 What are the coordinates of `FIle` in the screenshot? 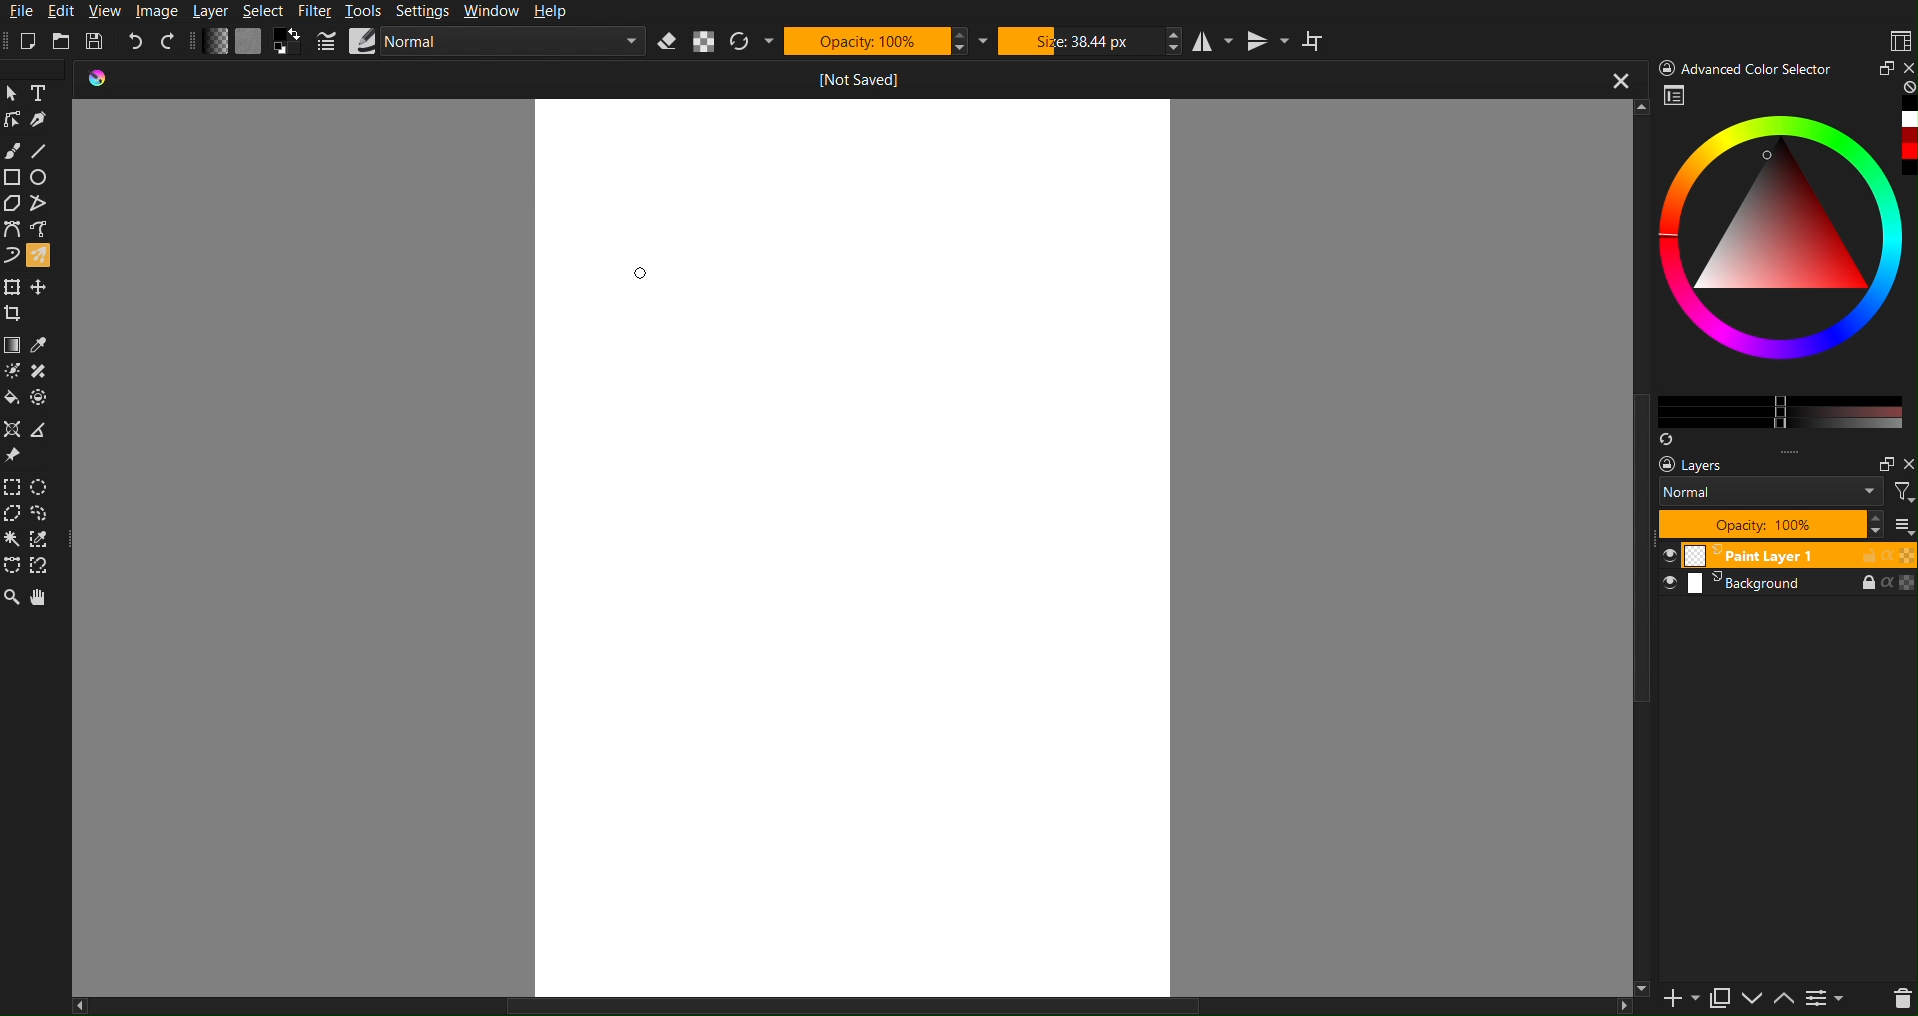 It's located at (23, 11).